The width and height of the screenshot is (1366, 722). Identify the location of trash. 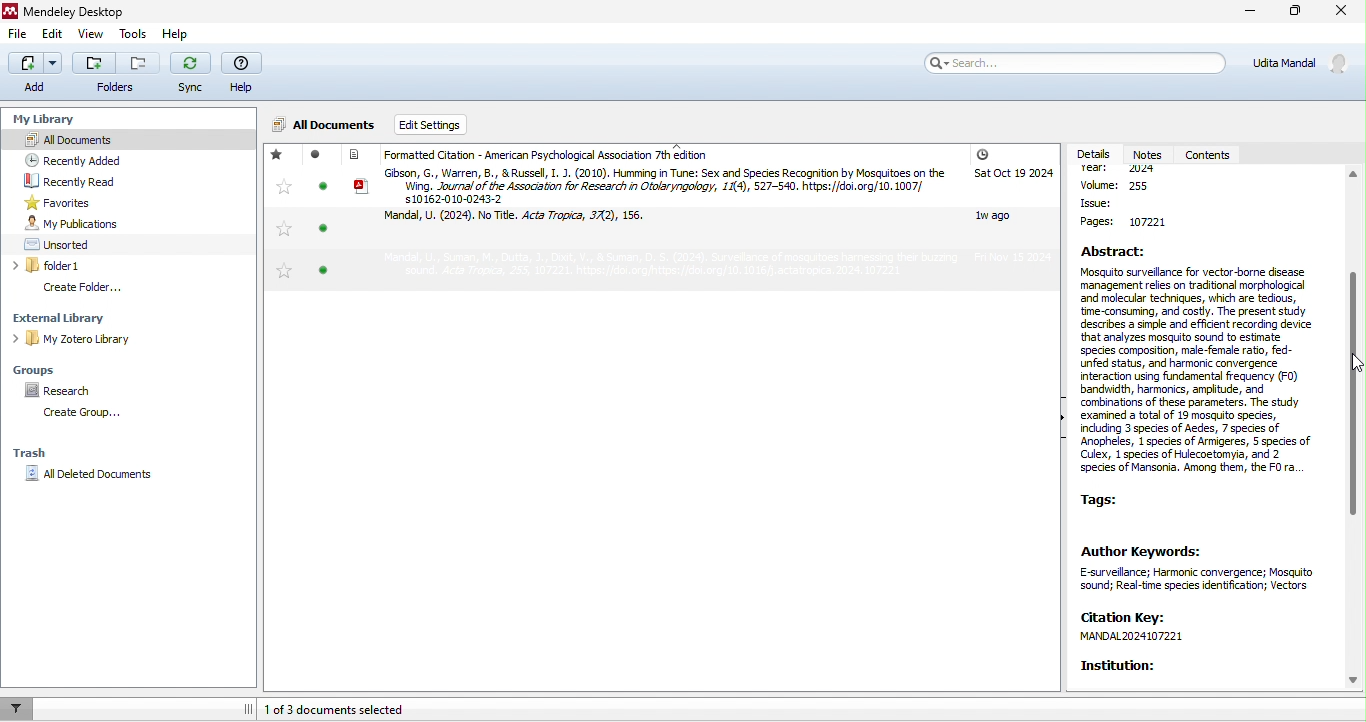
(43, 450).